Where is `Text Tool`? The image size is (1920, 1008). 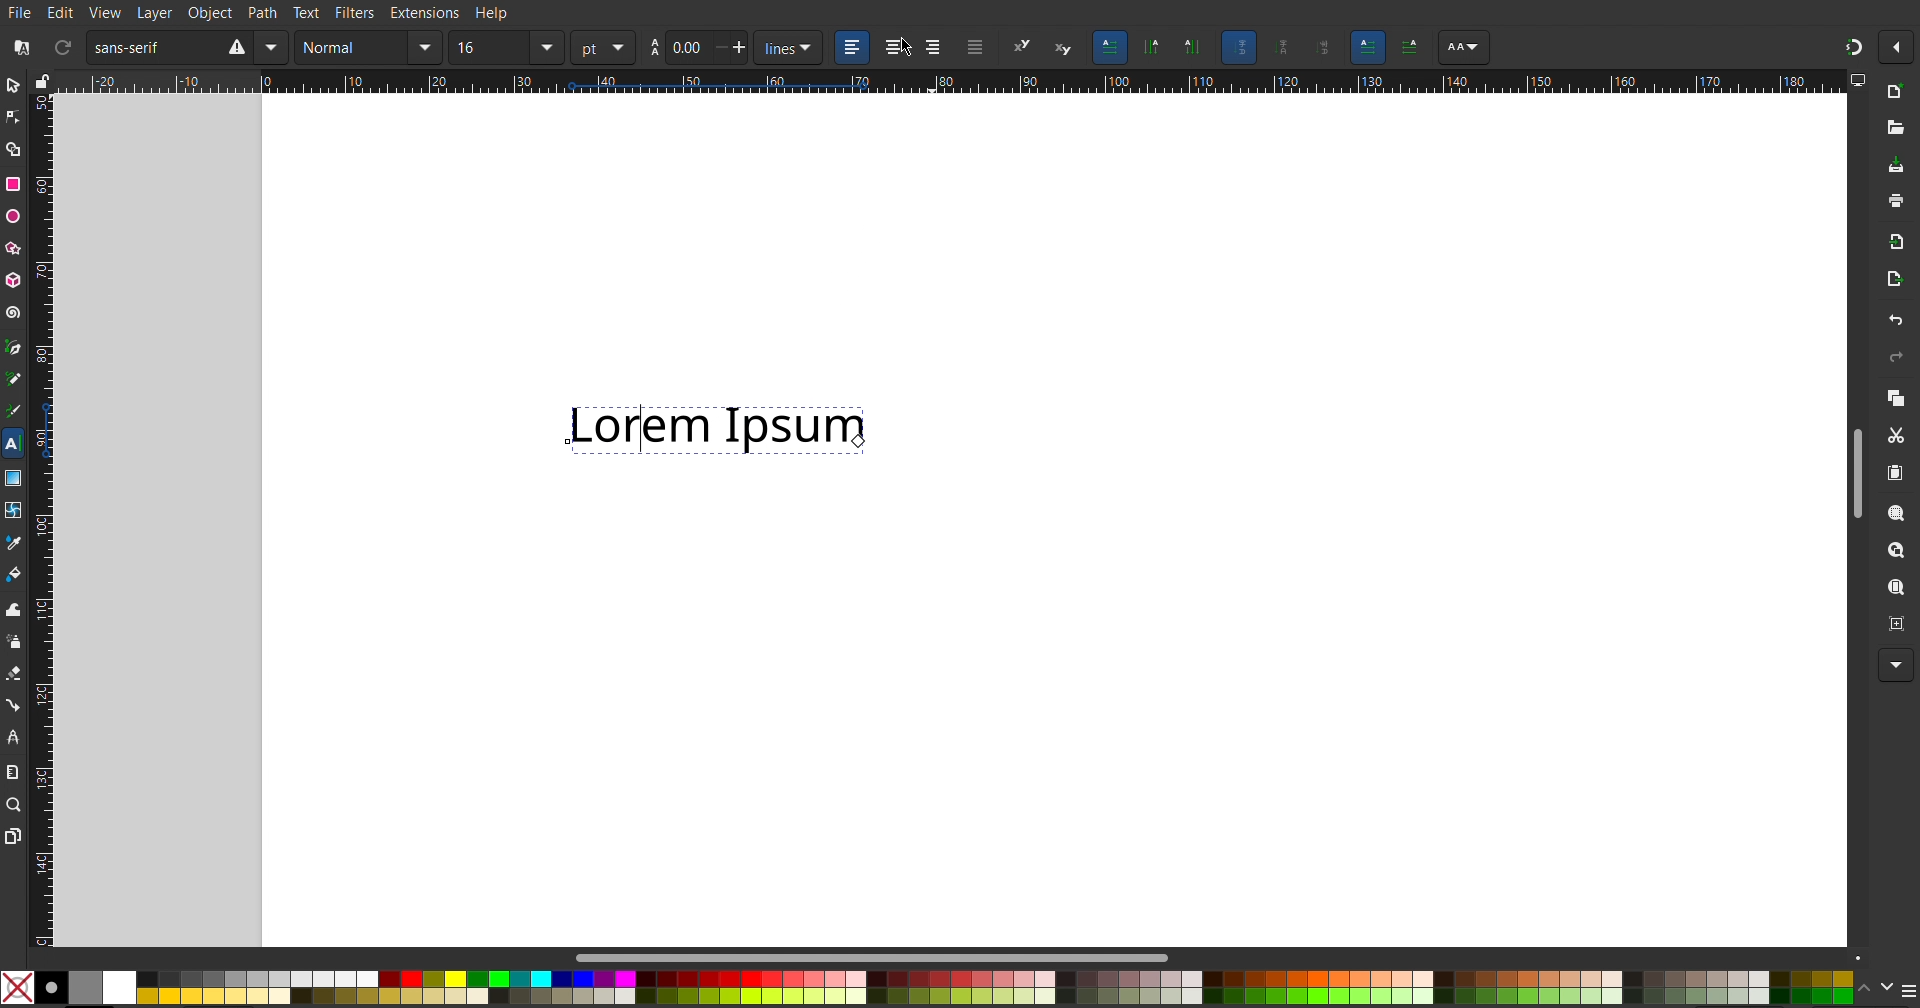
Text Tool is located at coordinates (16, 446).